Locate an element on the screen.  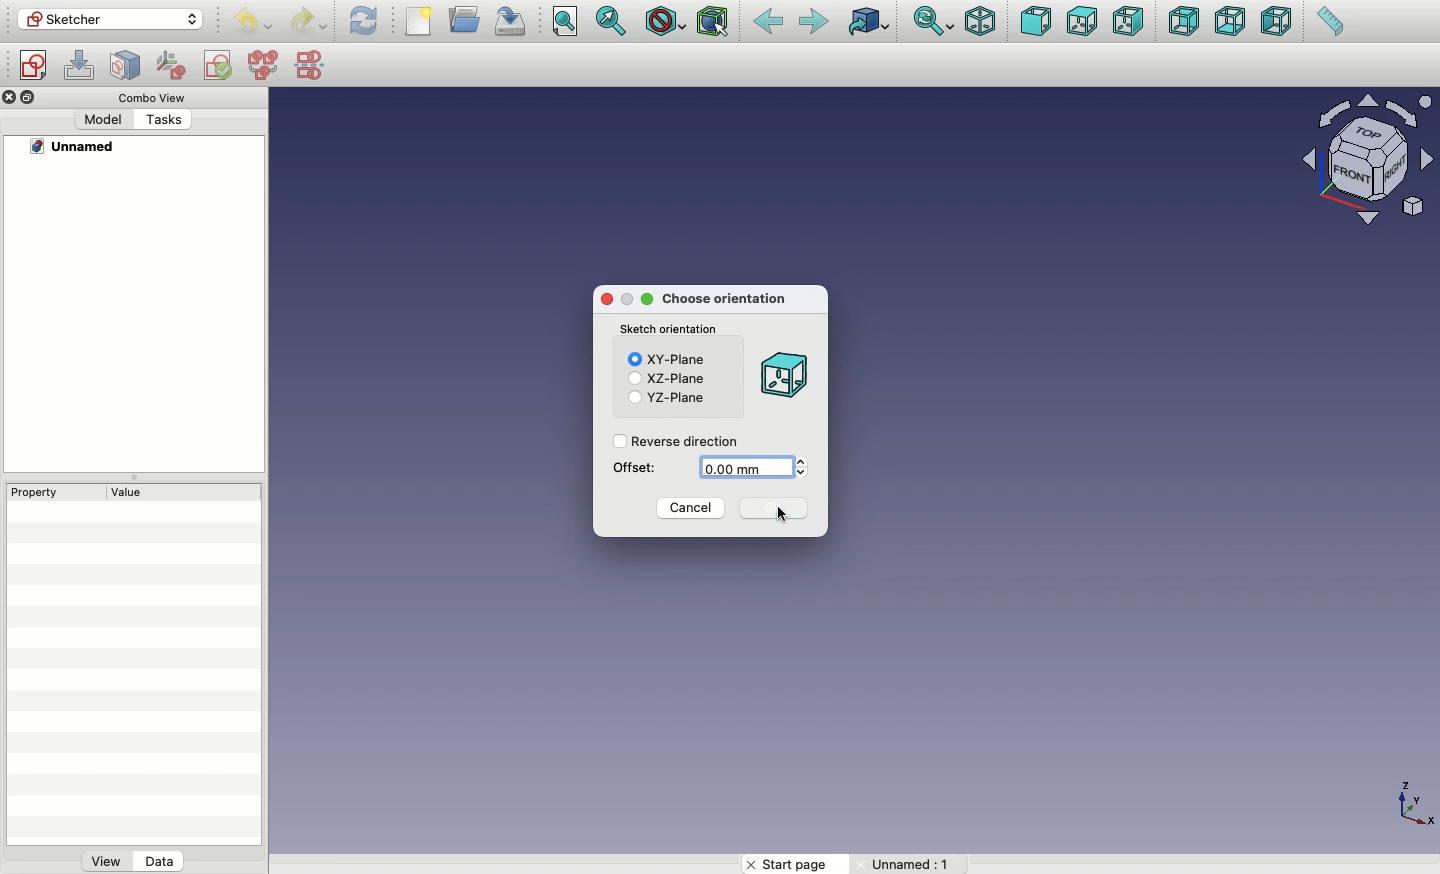
Create sketch  is located at coordinates (34, 66).